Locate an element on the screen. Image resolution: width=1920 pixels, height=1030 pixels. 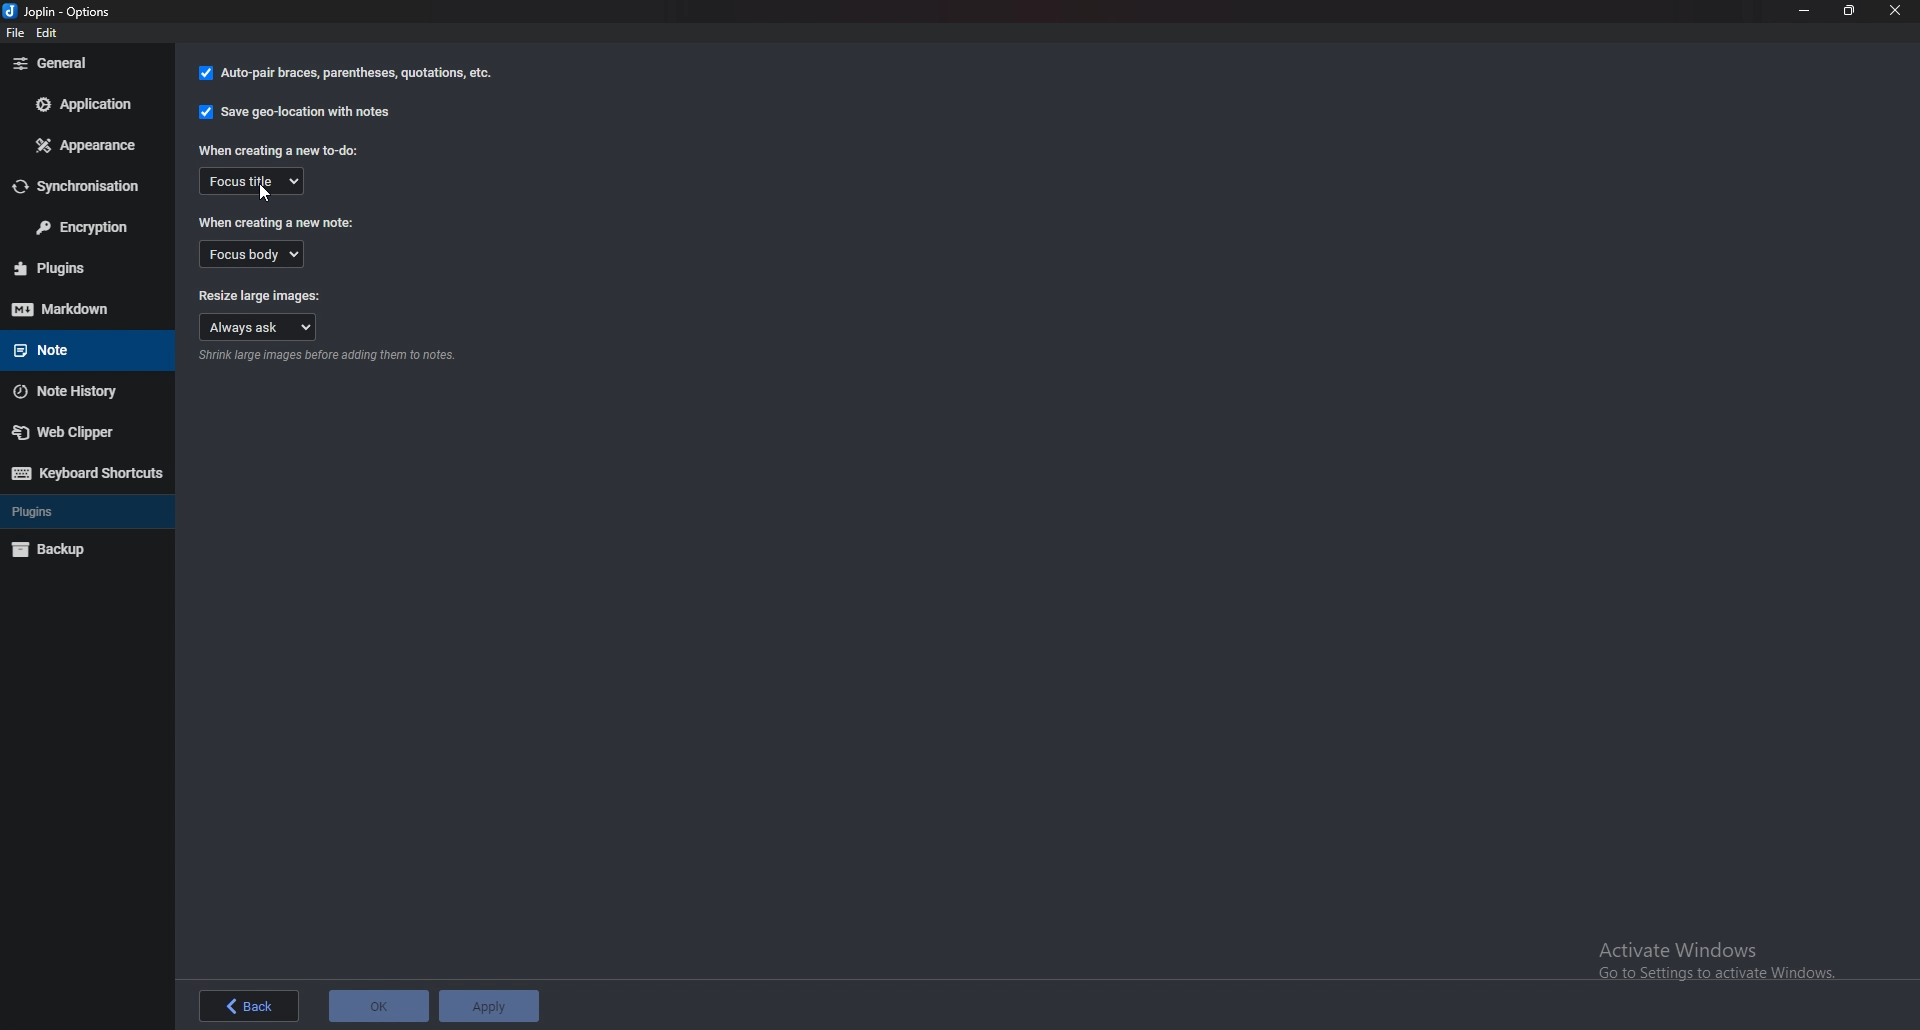
back is located at coordinates (250, 1003).